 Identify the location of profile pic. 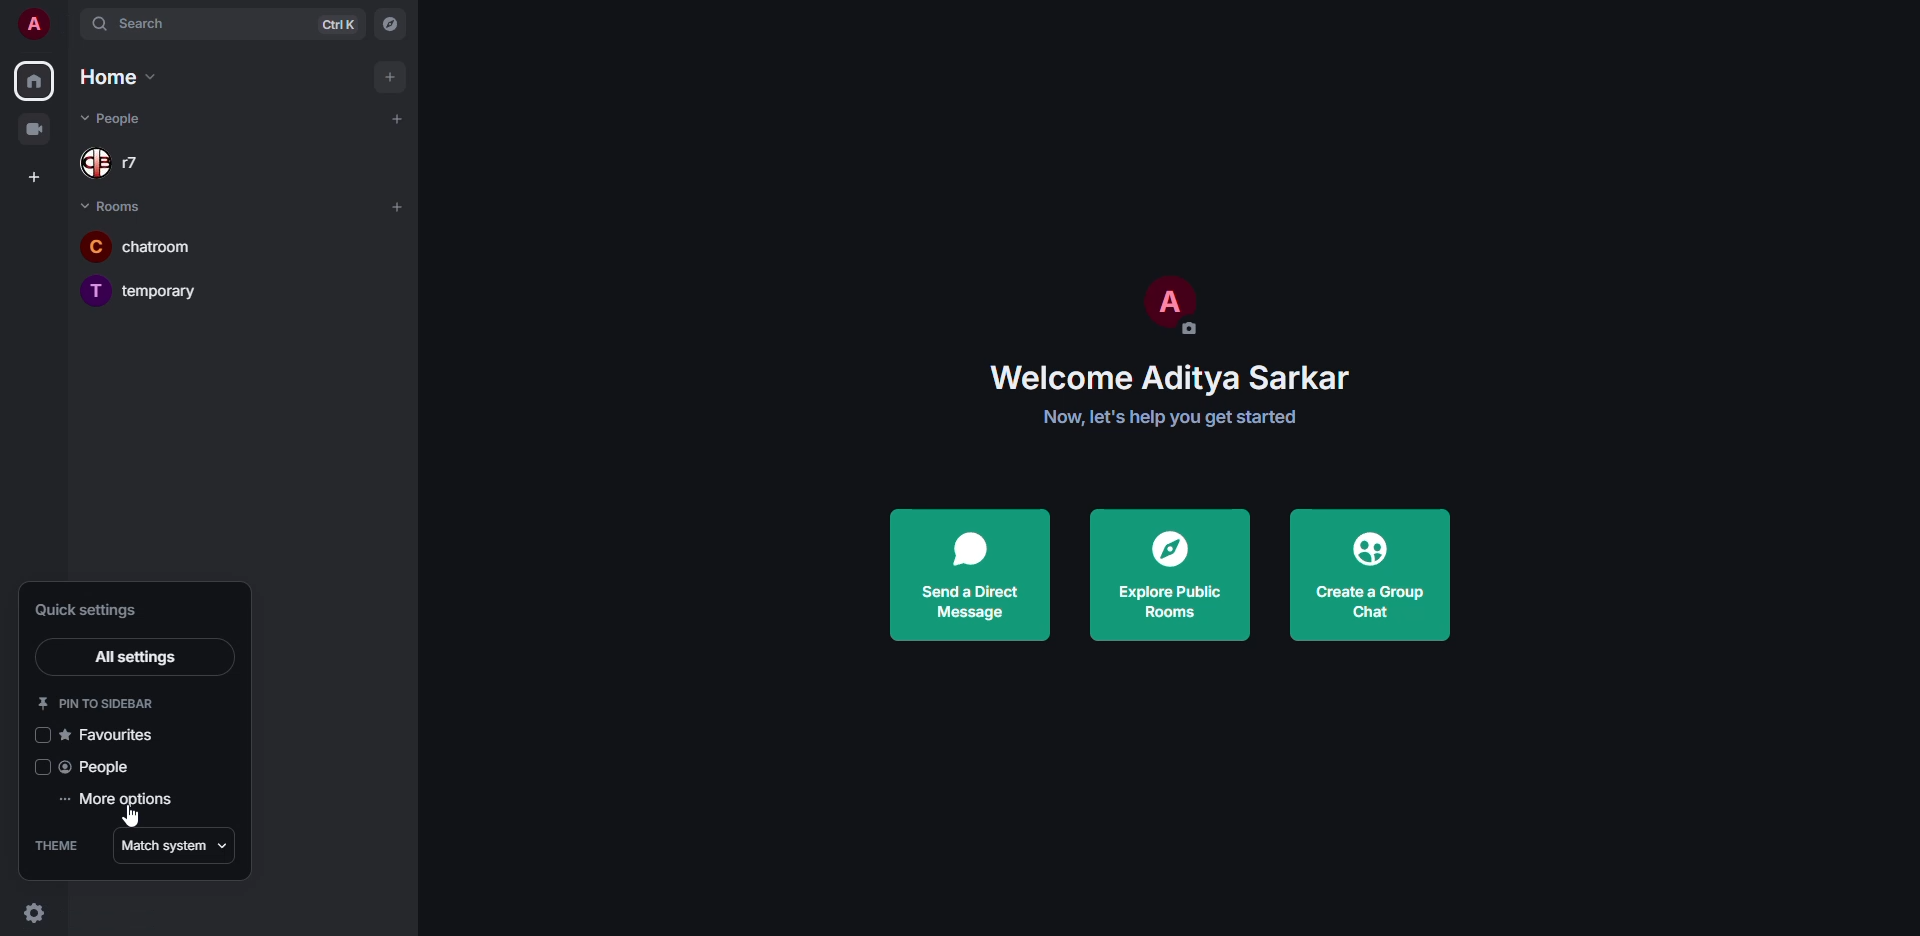
(1167, 303).